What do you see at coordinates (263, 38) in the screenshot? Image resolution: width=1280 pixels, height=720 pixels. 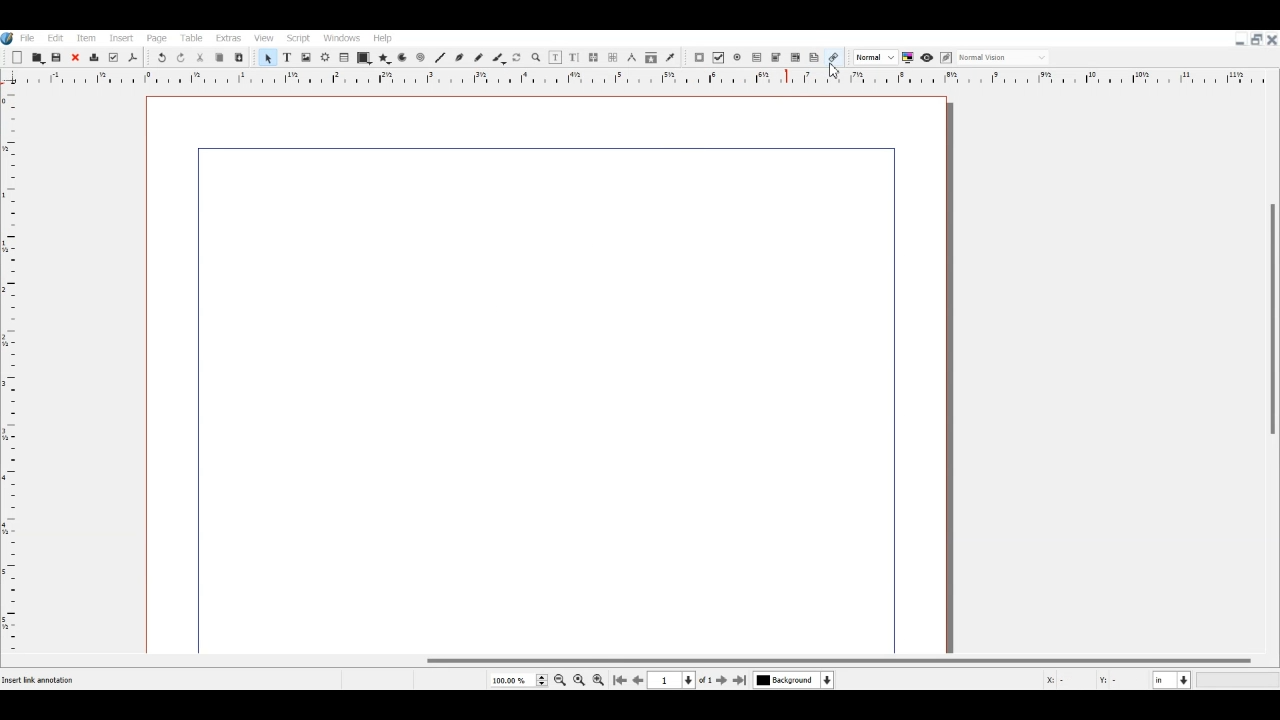 I see `View` at bounding box center [263, 38].